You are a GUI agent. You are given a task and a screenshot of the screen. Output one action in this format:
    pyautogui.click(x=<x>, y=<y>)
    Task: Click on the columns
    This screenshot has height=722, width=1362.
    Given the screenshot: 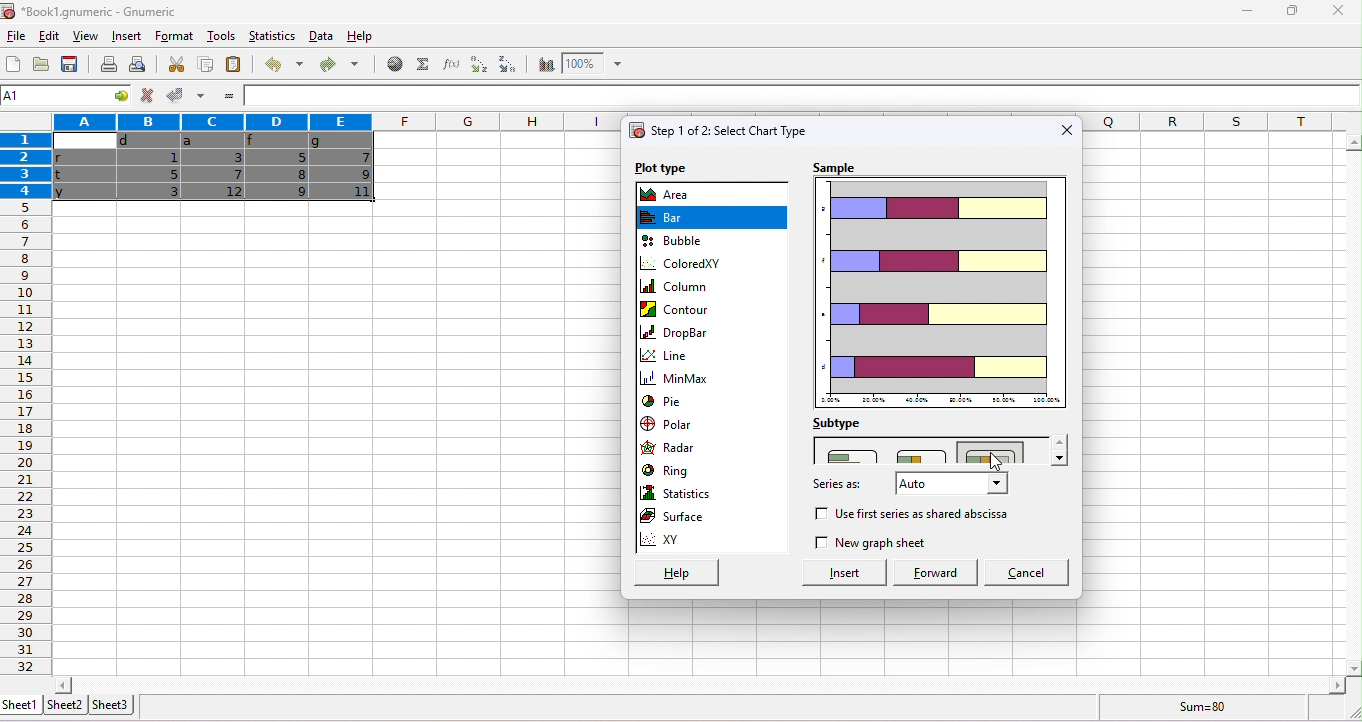 What is the action you would take?
    pyautogui.click(x=1206, y=122)
    